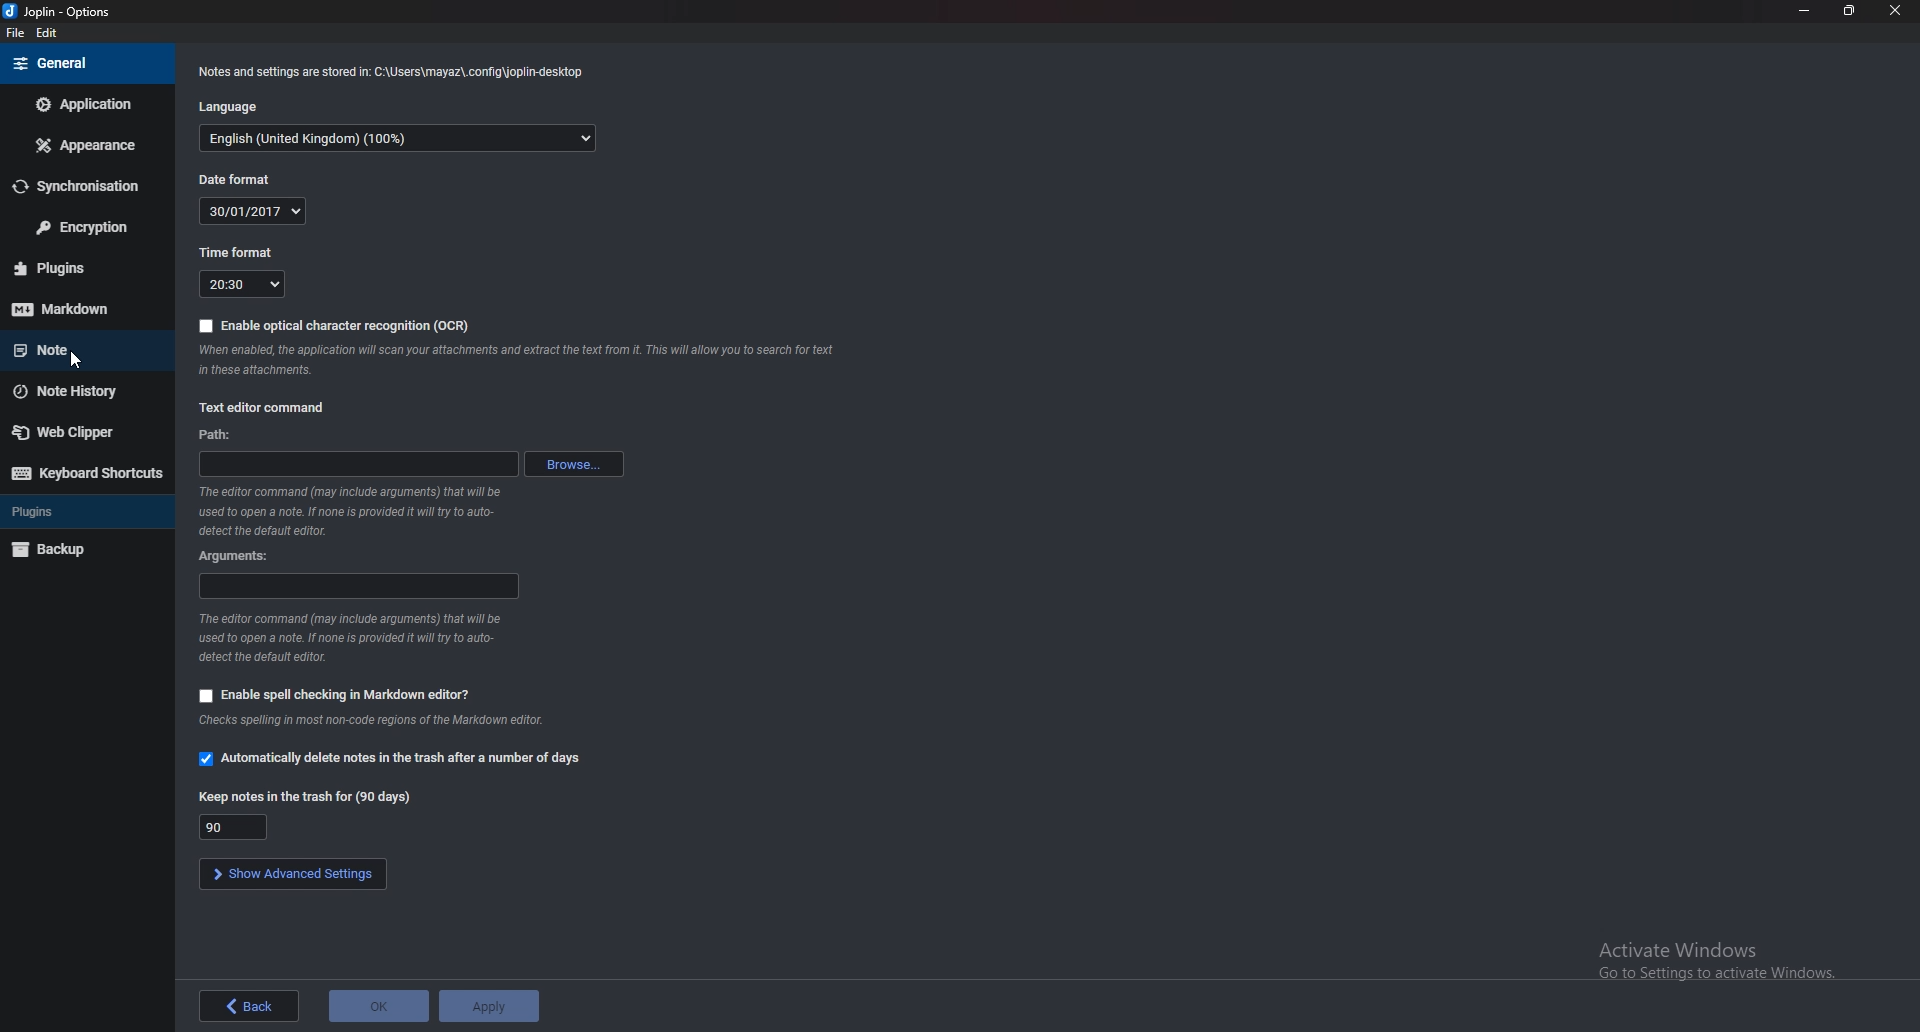 Image resolution: width=1920 pixels, height=1032 pixels. I want to click on Application, so click(85, 104).